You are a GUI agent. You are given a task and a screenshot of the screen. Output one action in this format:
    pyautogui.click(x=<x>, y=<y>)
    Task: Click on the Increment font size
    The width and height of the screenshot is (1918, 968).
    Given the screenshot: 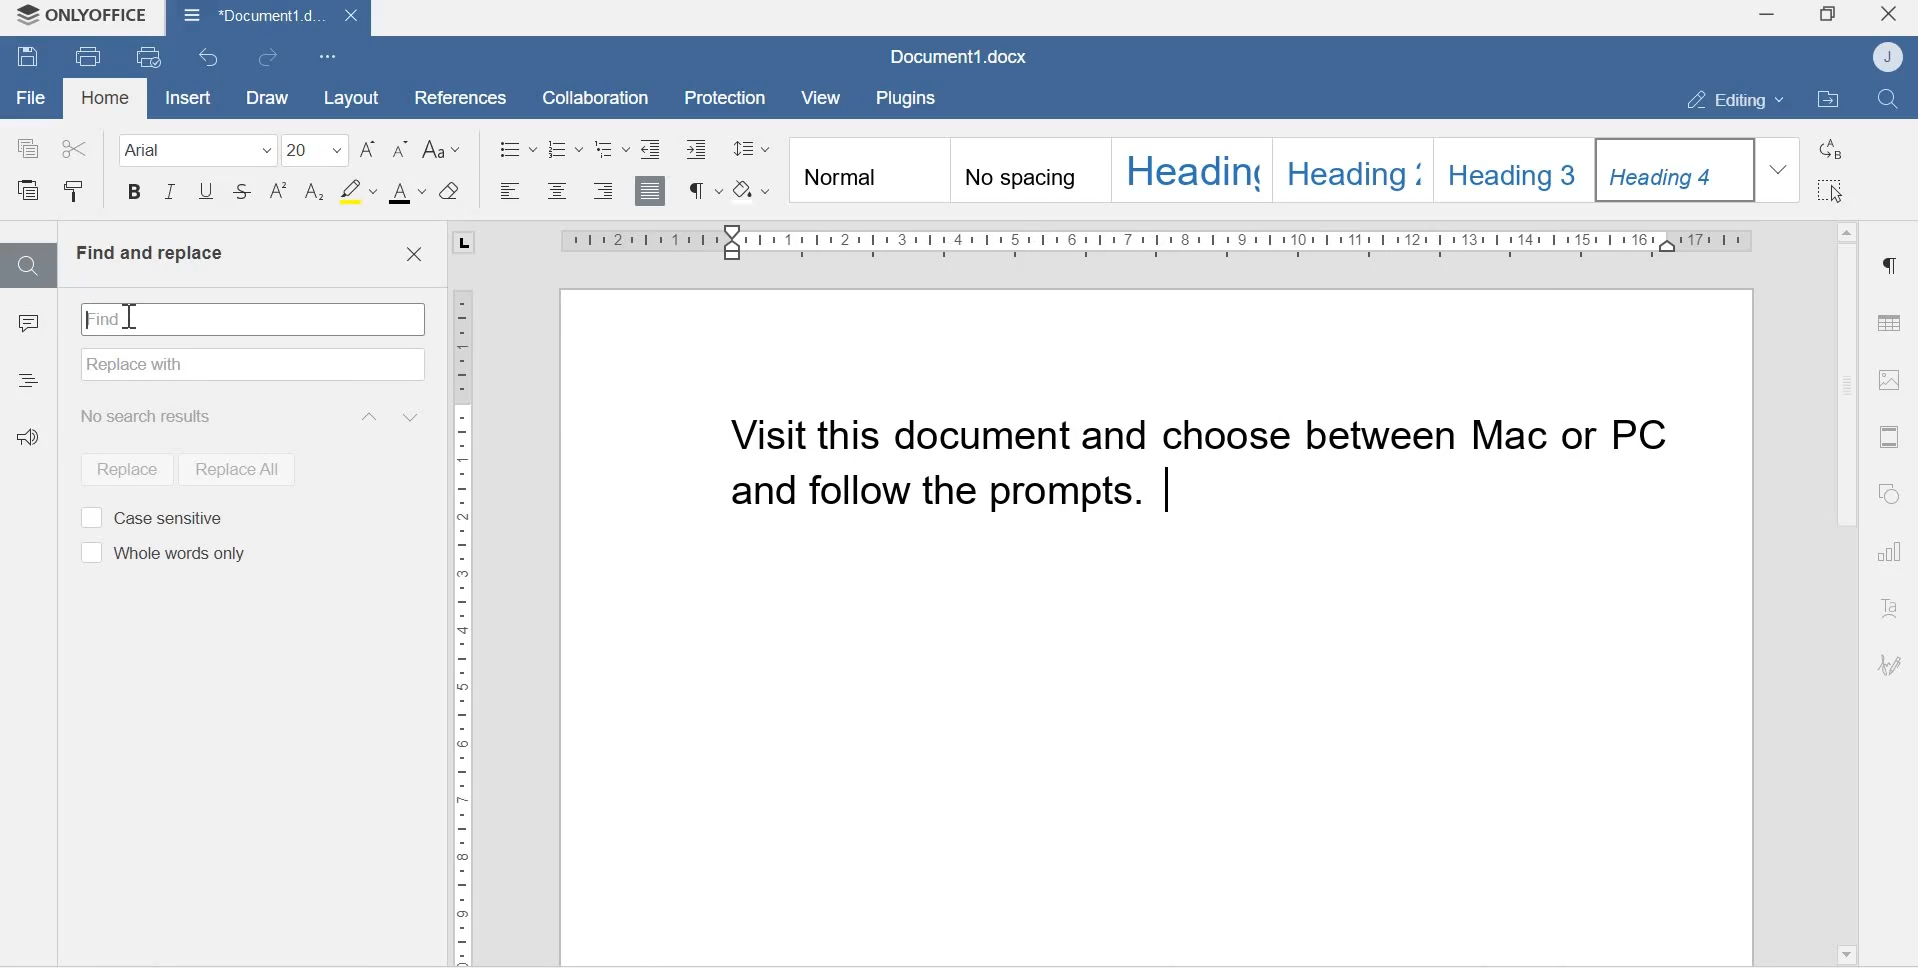 What is the action you would take?
    pyautogui.click(x=370, y=149)
    